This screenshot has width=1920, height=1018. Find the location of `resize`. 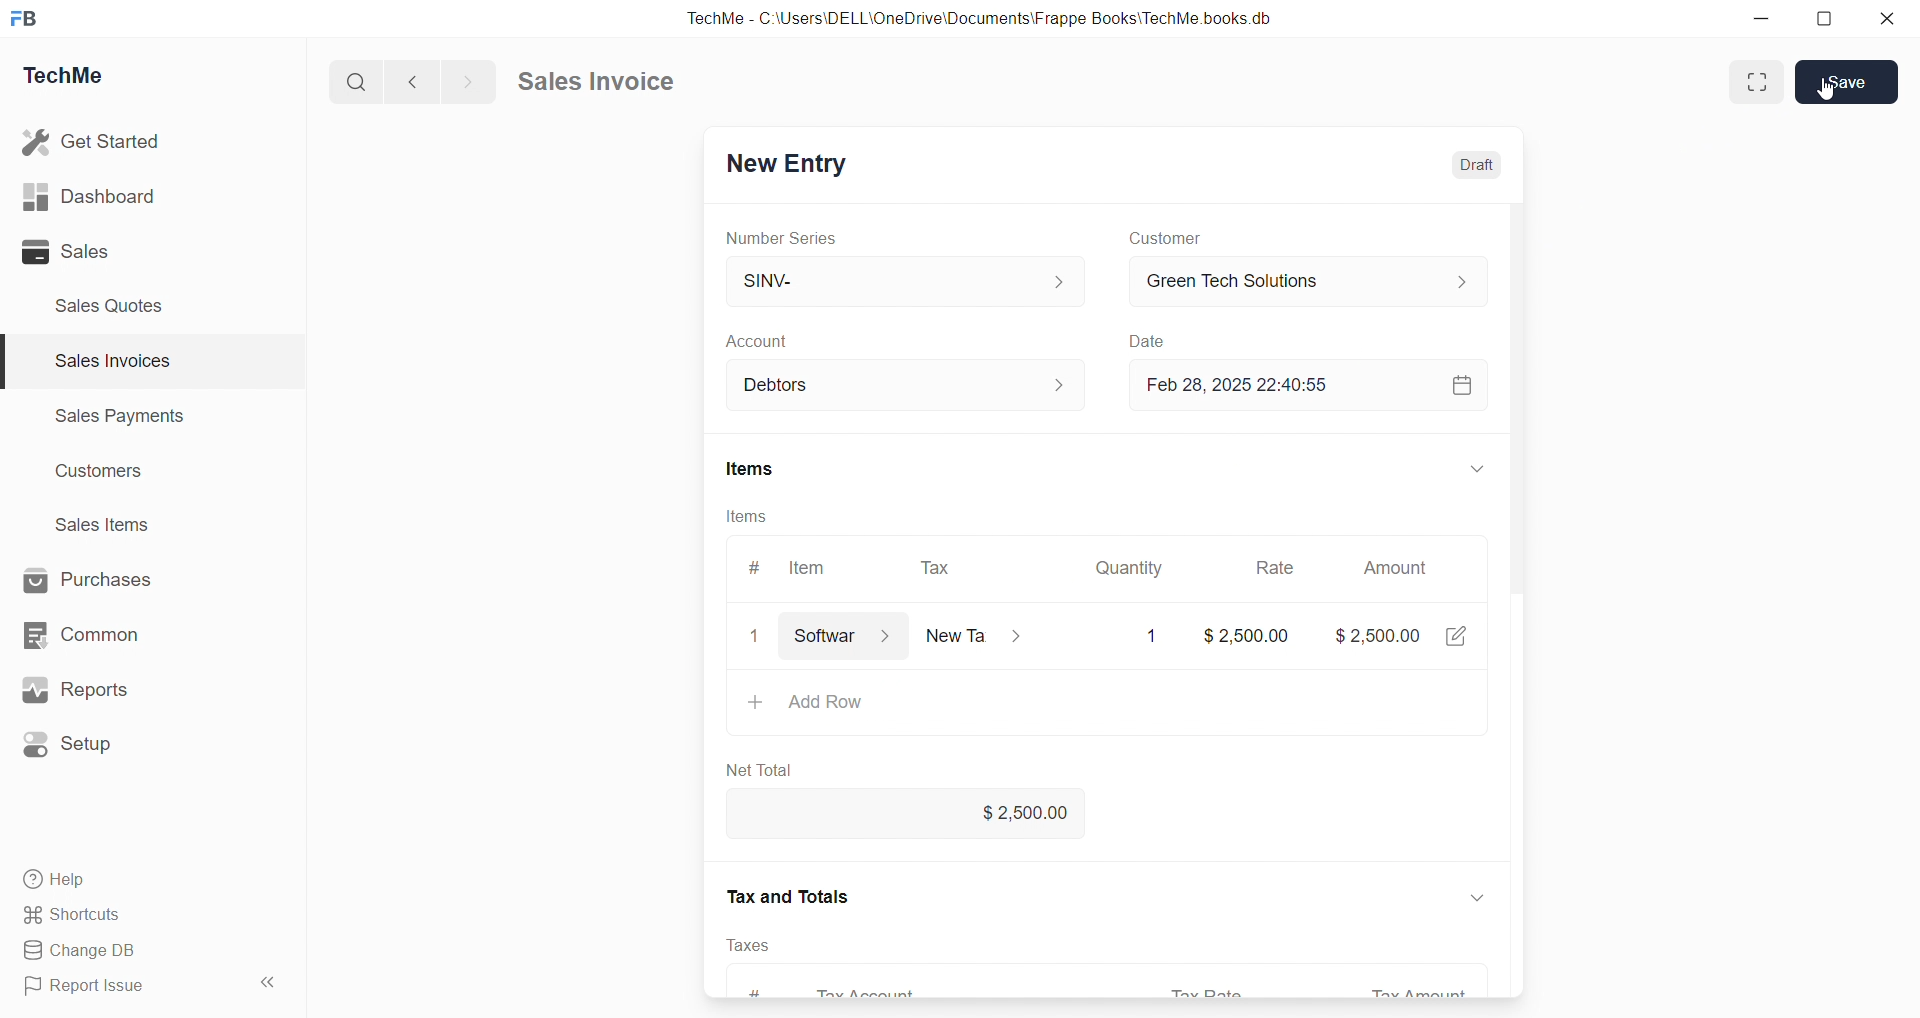

resize is located at coordinates (1824, 20).